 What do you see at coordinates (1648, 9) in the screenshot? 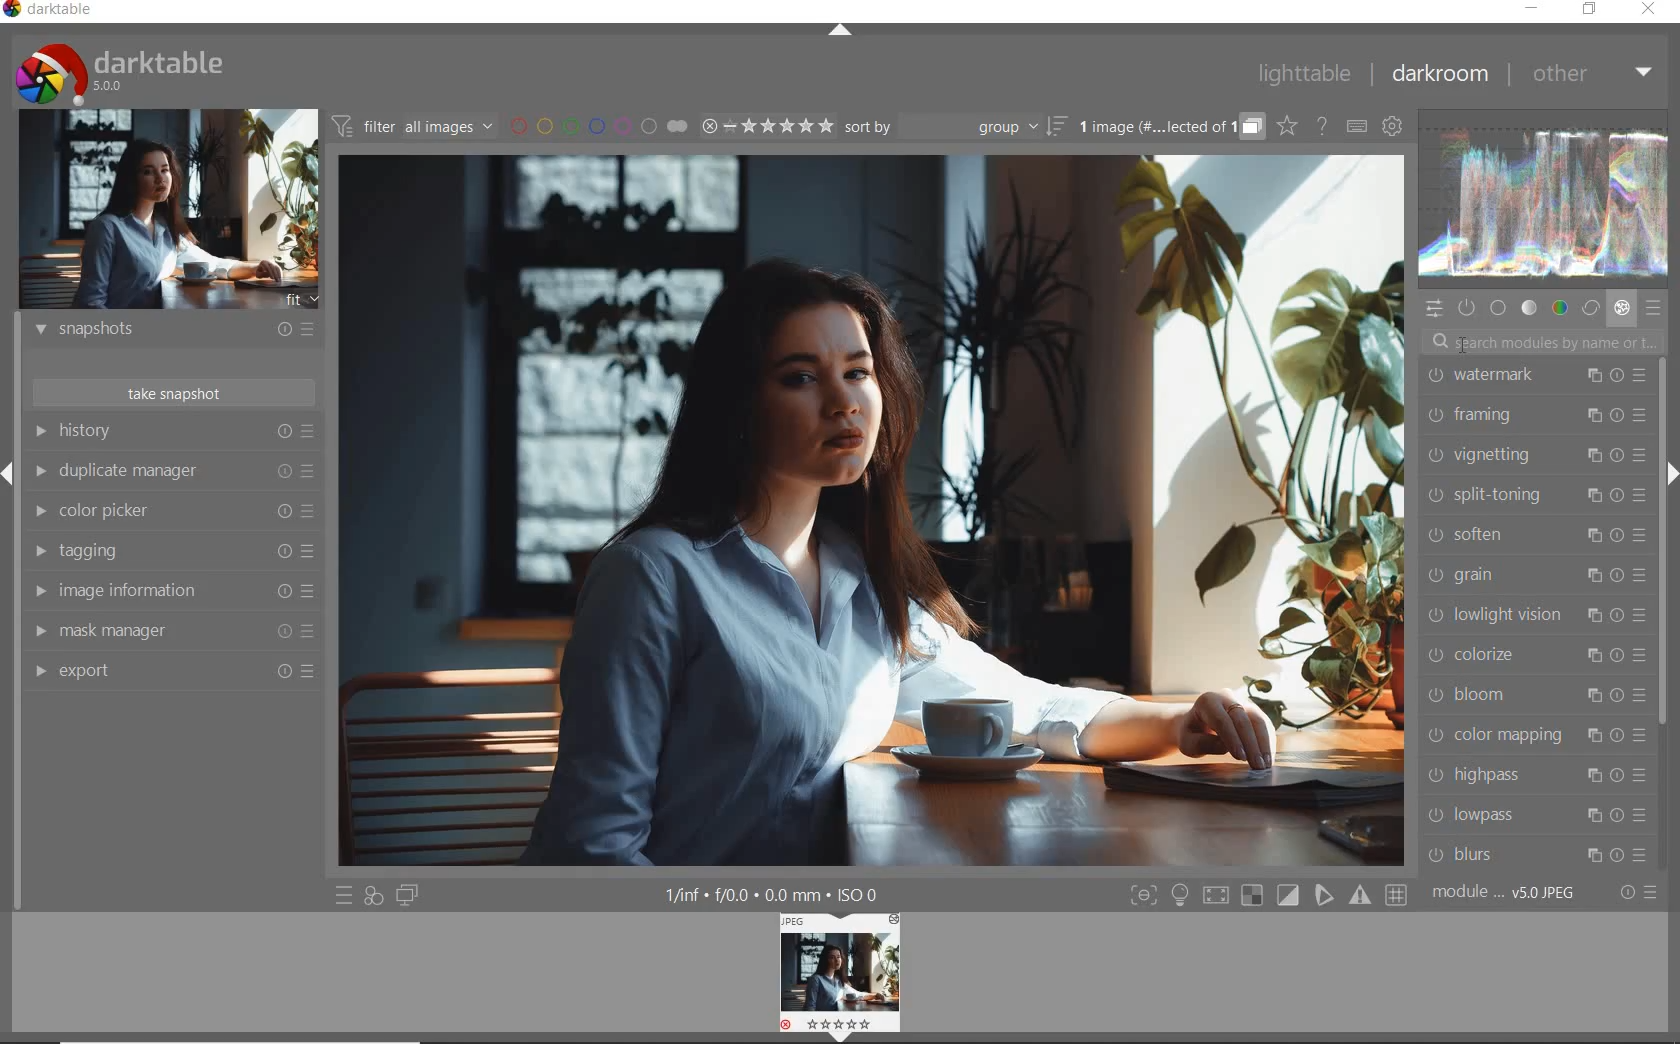
I see `close` at bounding box center [1648, 9].